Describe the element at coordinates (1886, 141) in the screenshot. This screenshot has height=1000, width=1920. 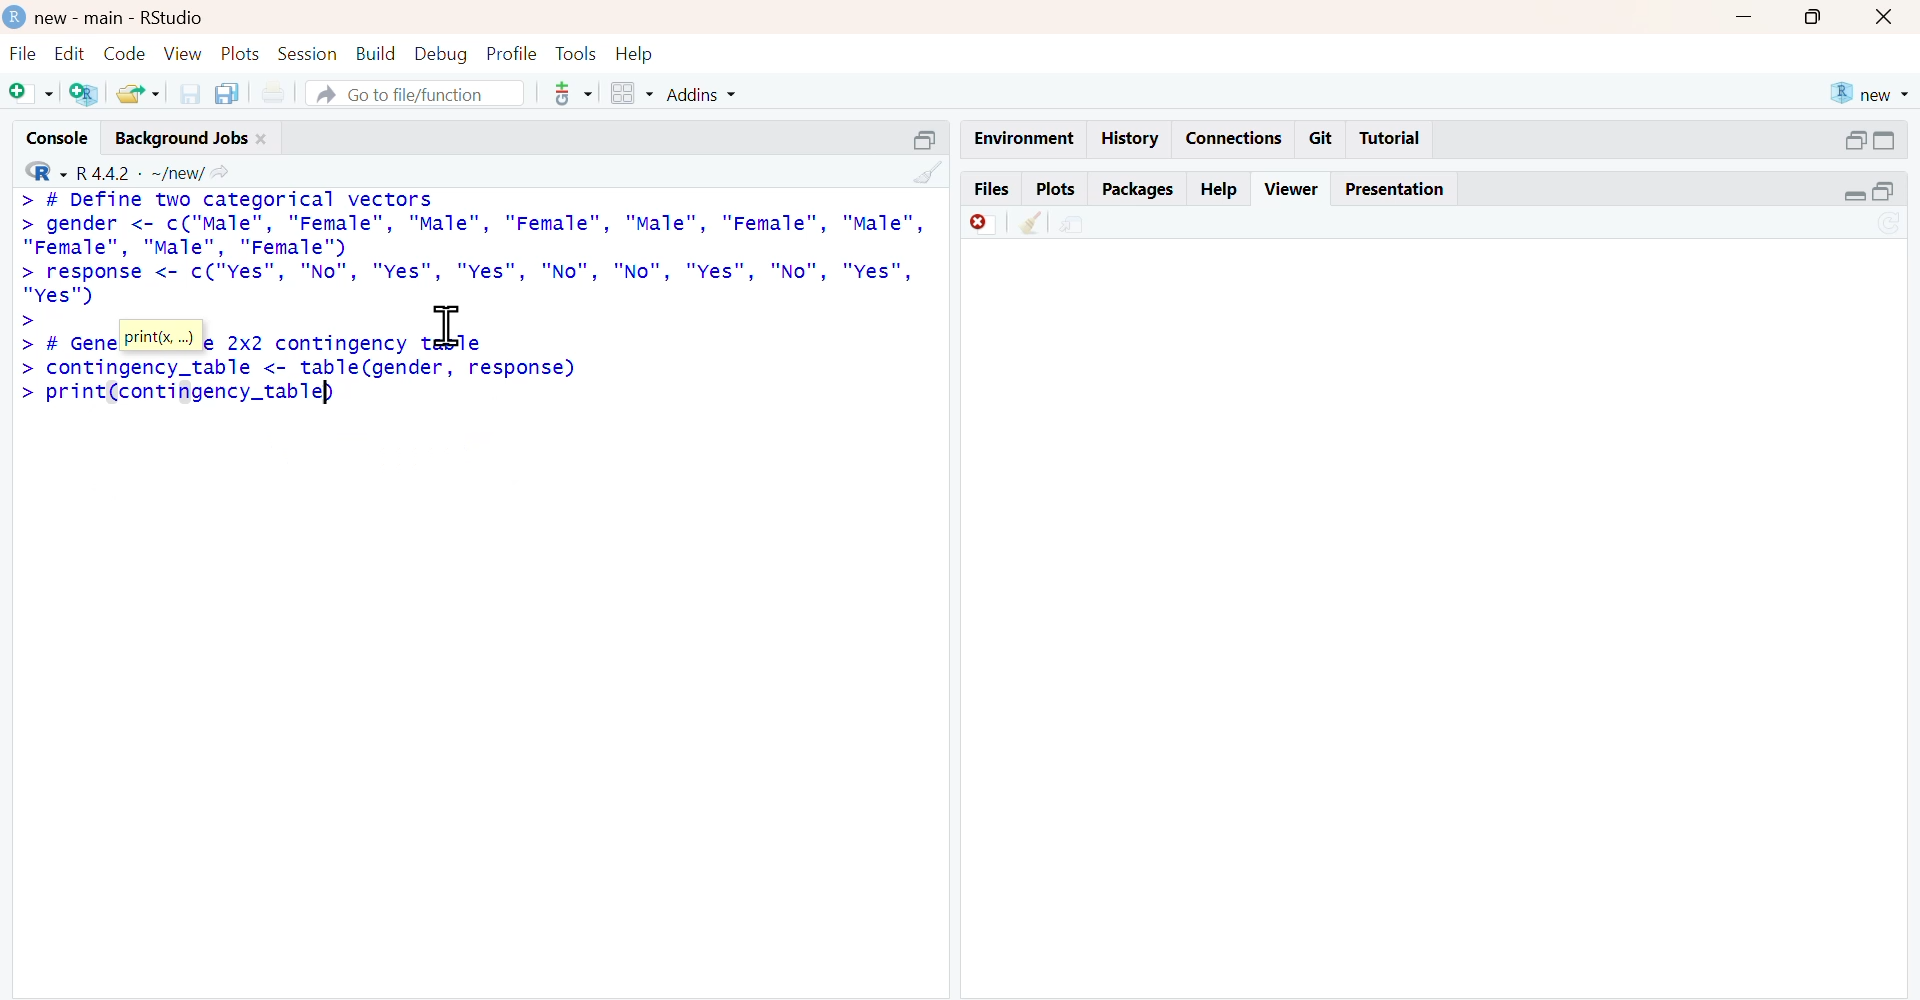
I see `expand/collapse` at that location.